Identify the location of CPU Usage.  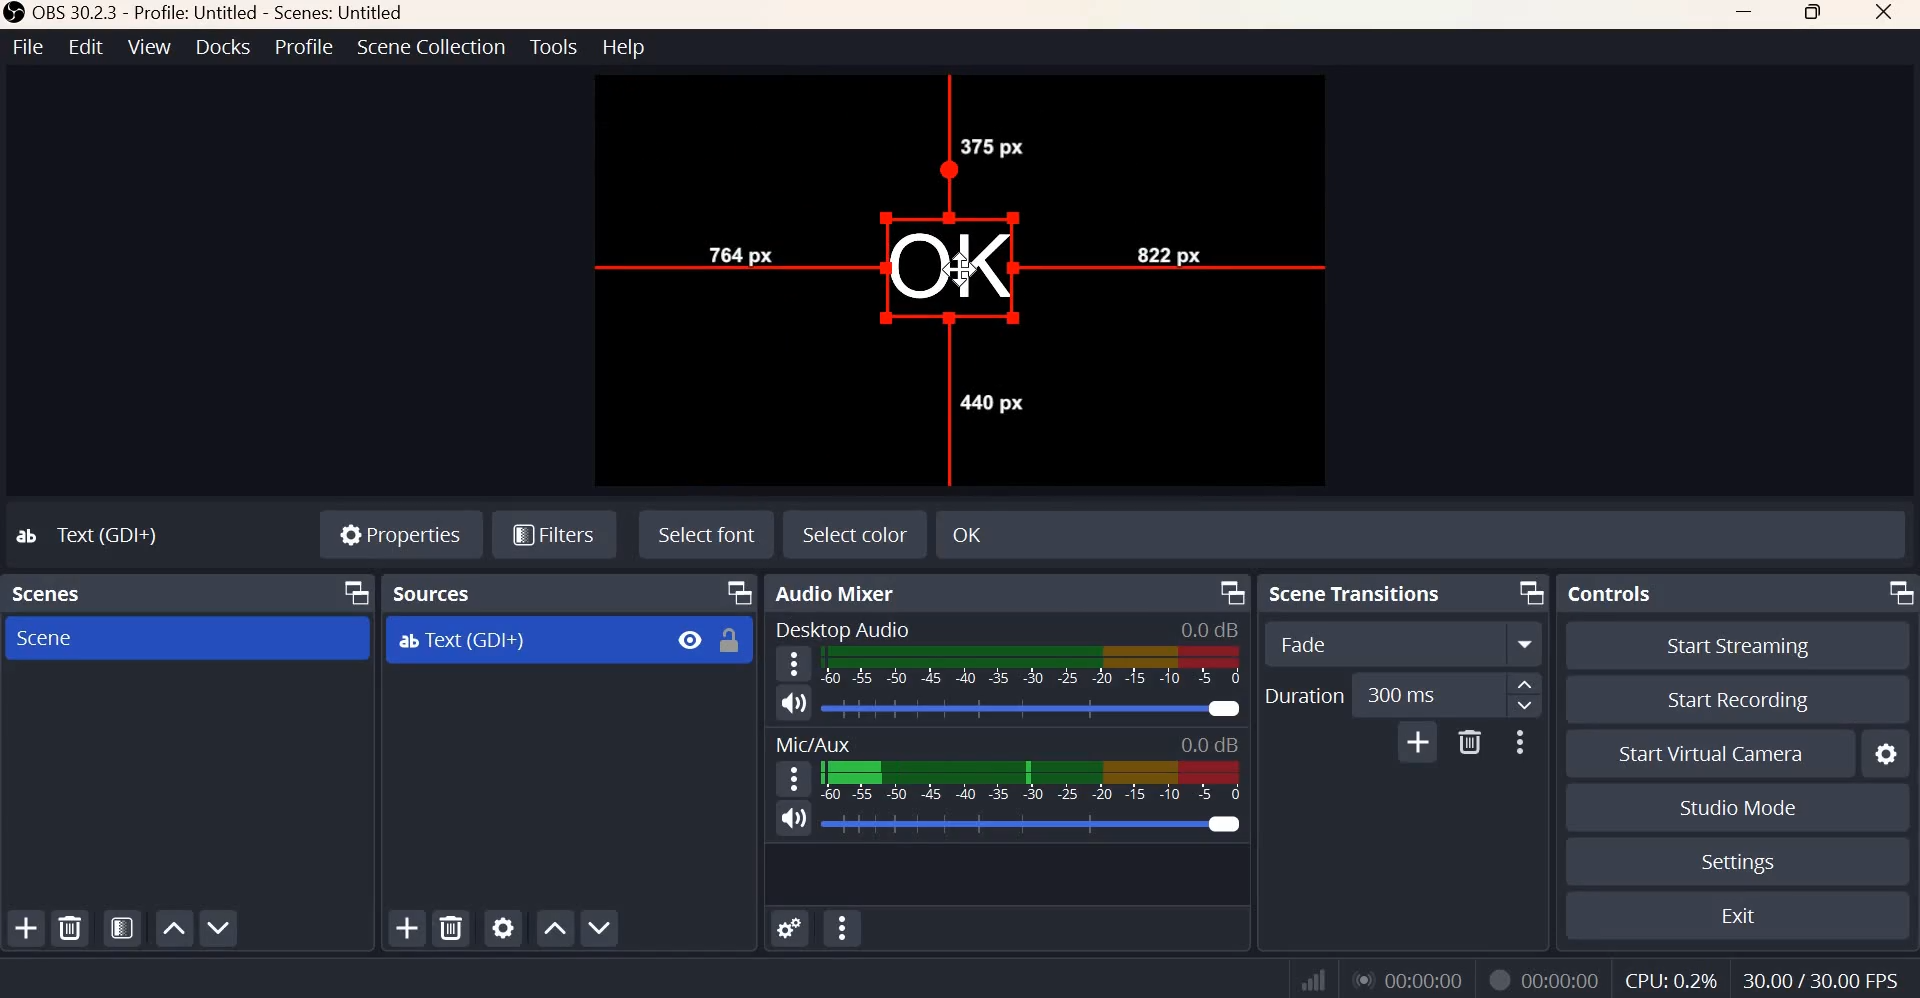
(1671, 980).